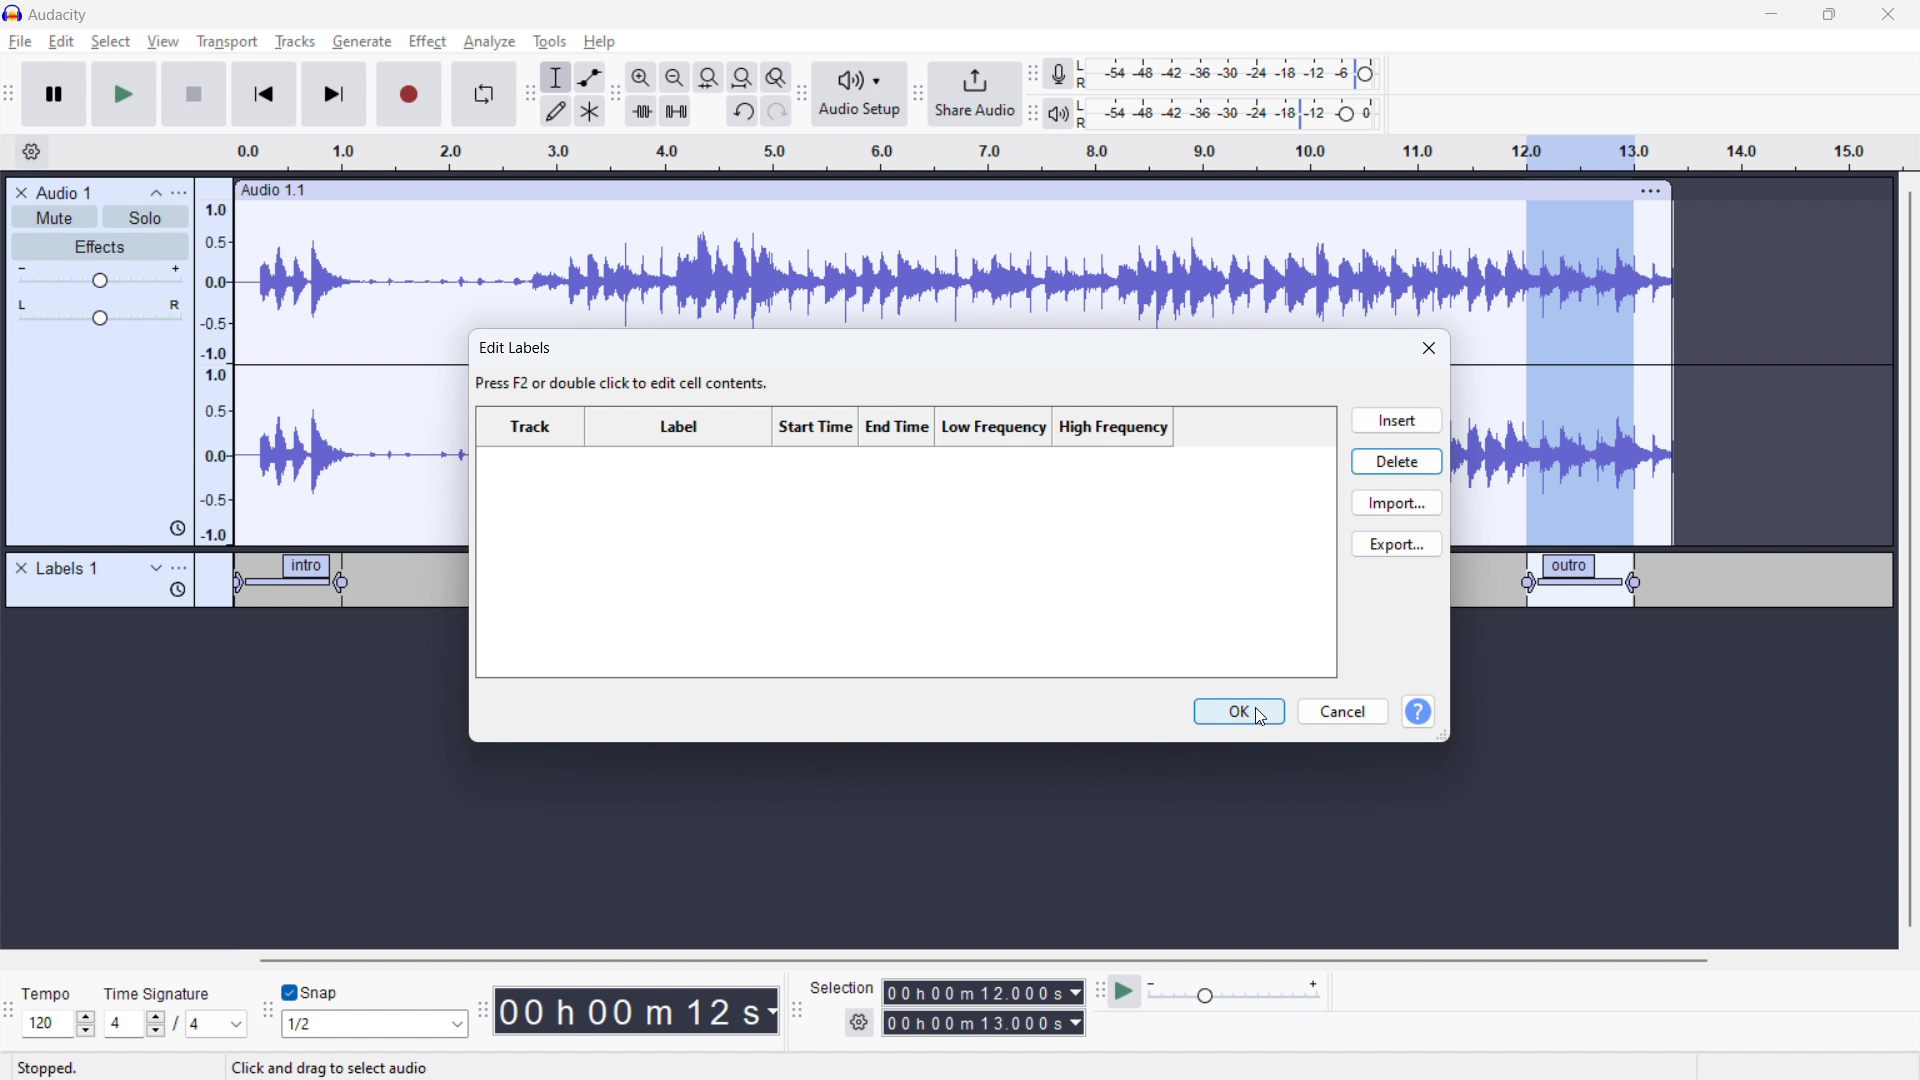 The width and height of the screenshot is (1920, 1080). I want to click on track options, so click(1653, 189).